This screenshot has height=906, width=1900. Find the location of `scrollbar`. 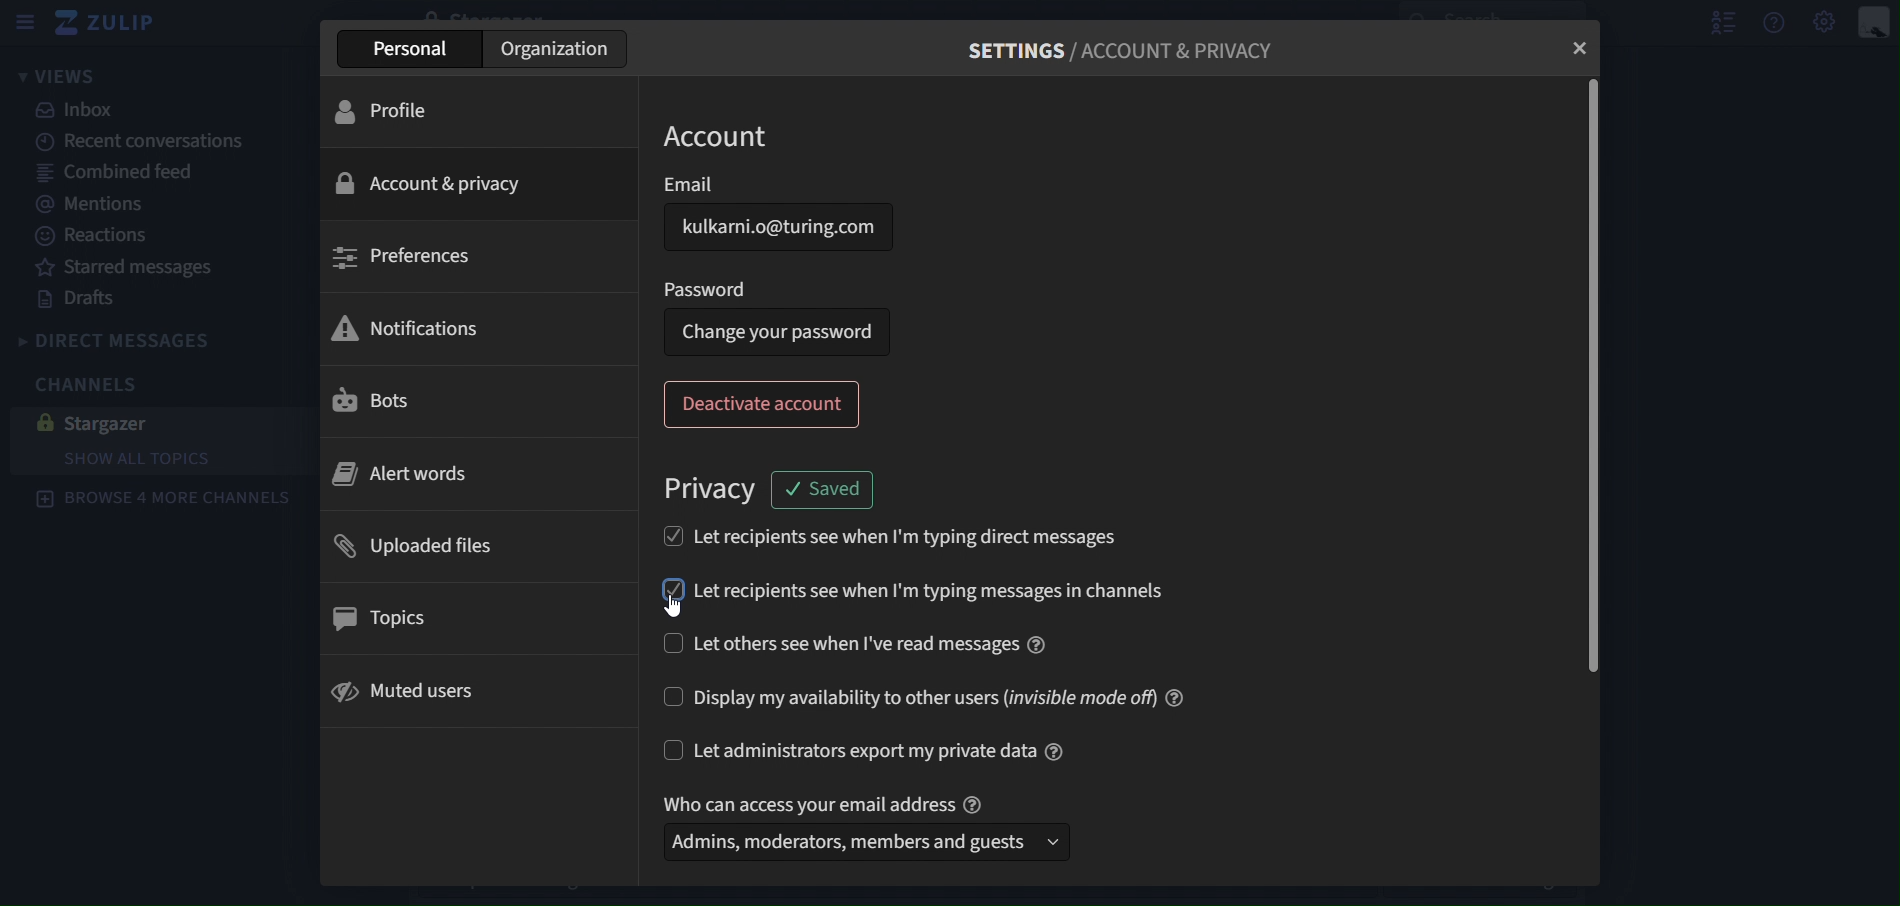

scrollbar is located at coordinates (1591, 375).